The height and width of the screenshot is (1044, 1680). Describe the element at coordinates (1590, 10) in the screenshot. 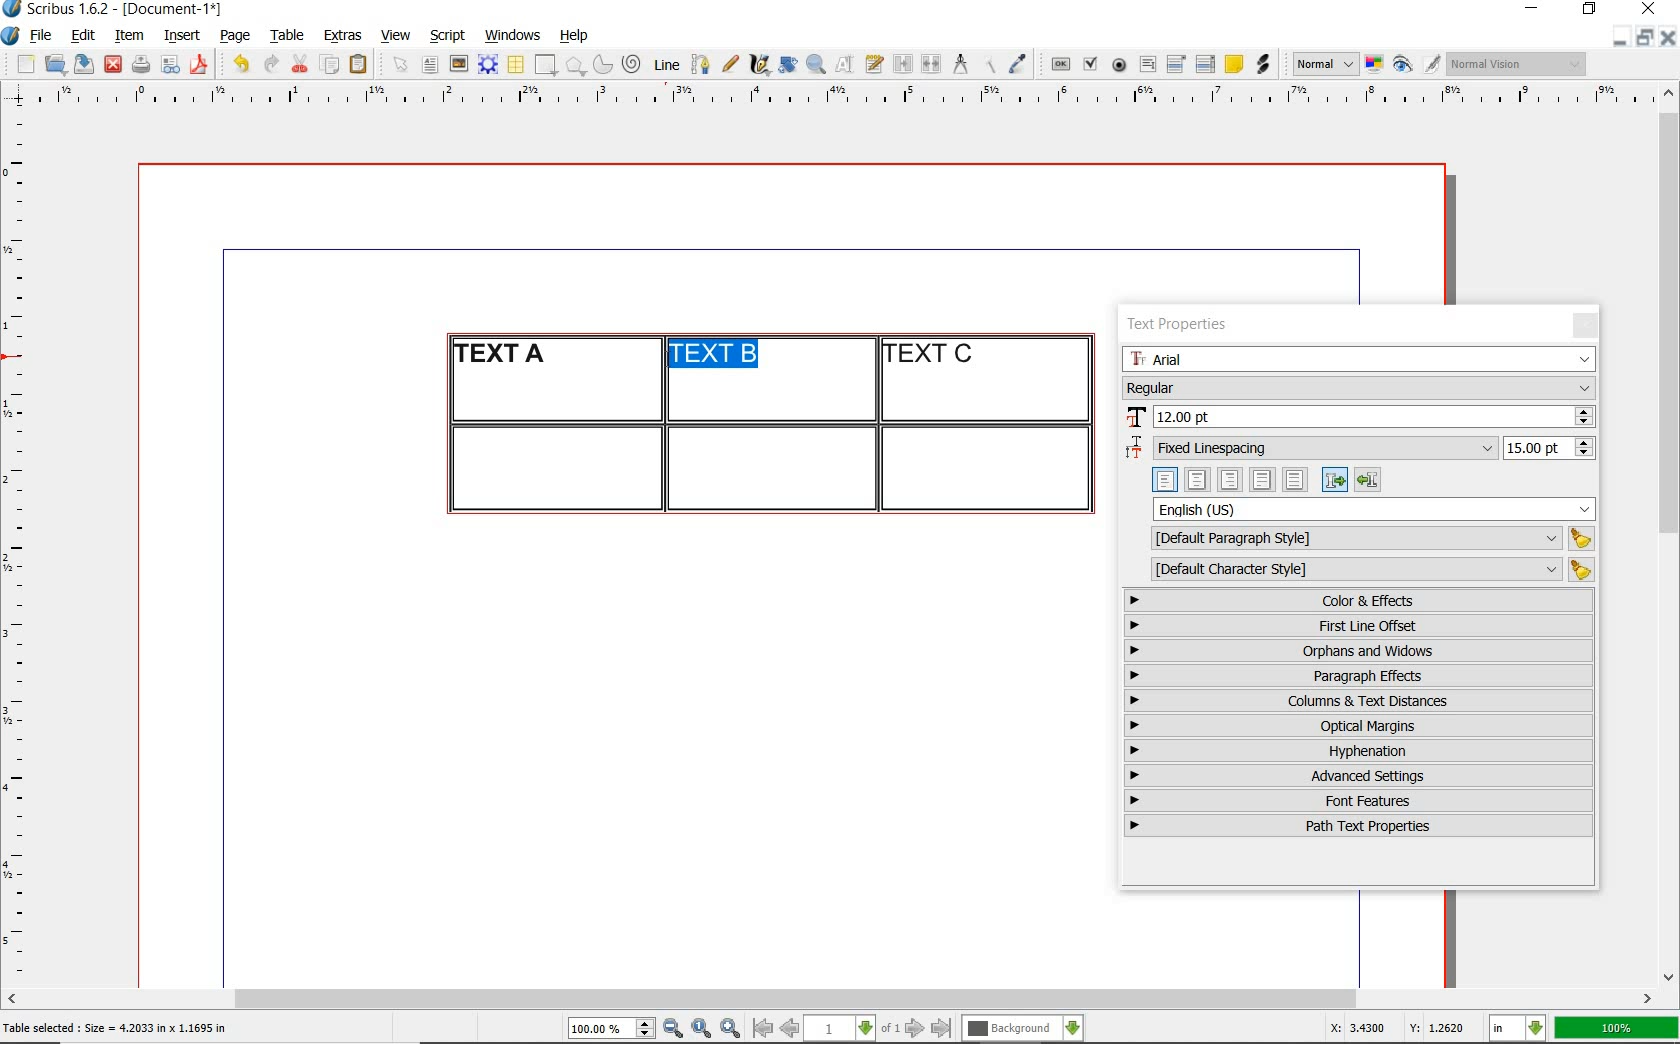

I see `restore` at that location.